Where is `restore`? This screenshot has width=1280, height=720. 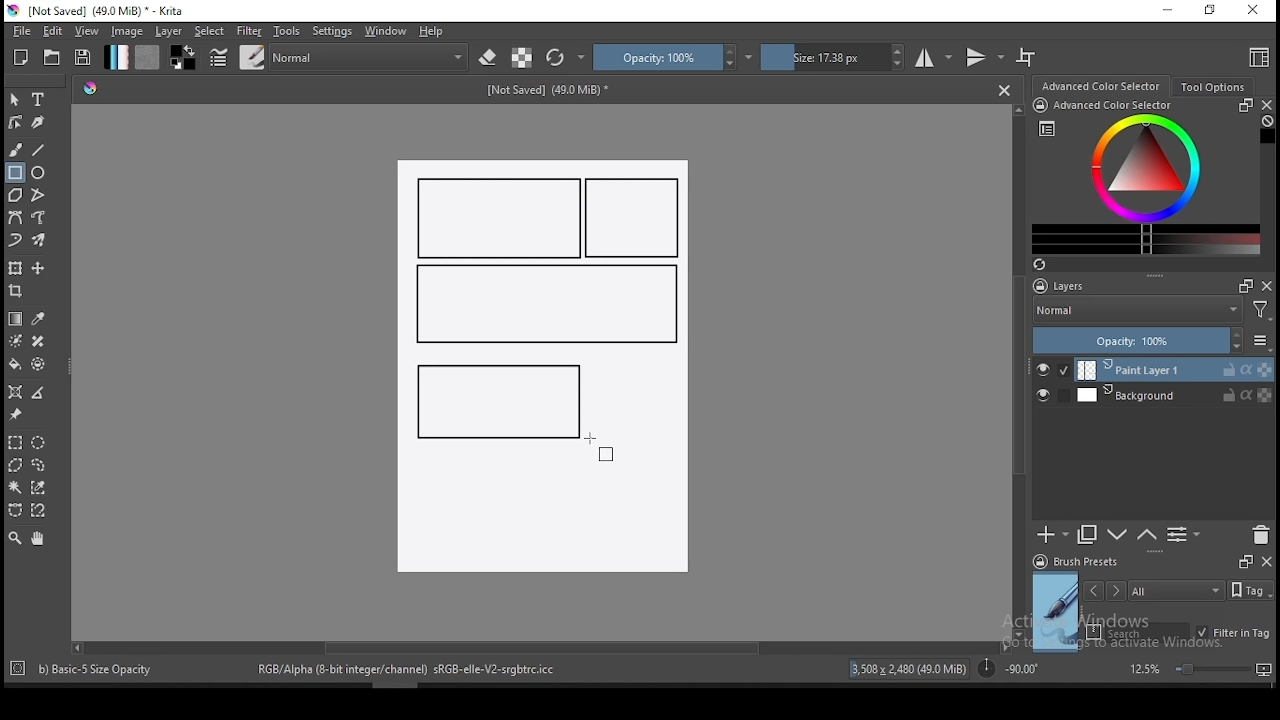
restore is located at coordinates (1214, 11).